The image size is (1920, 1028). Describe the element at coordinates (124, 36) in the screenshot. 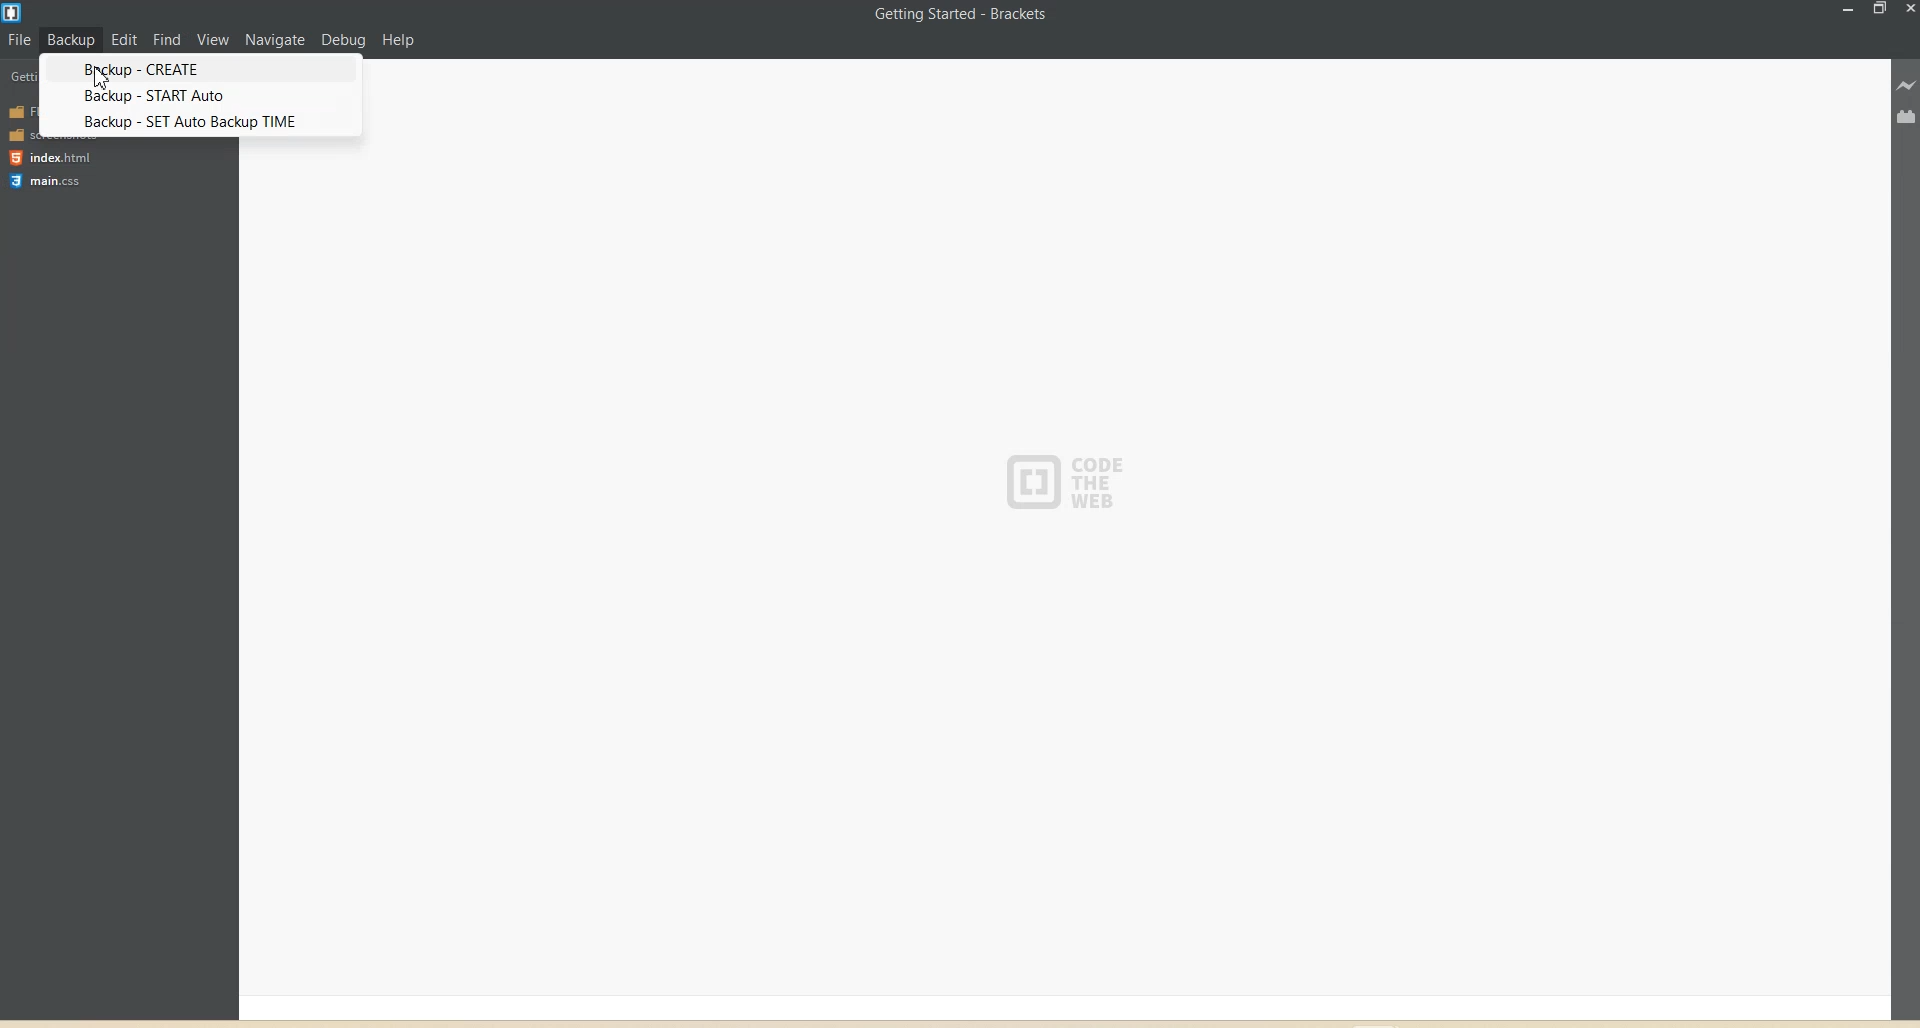

I see `Edit` at that location.